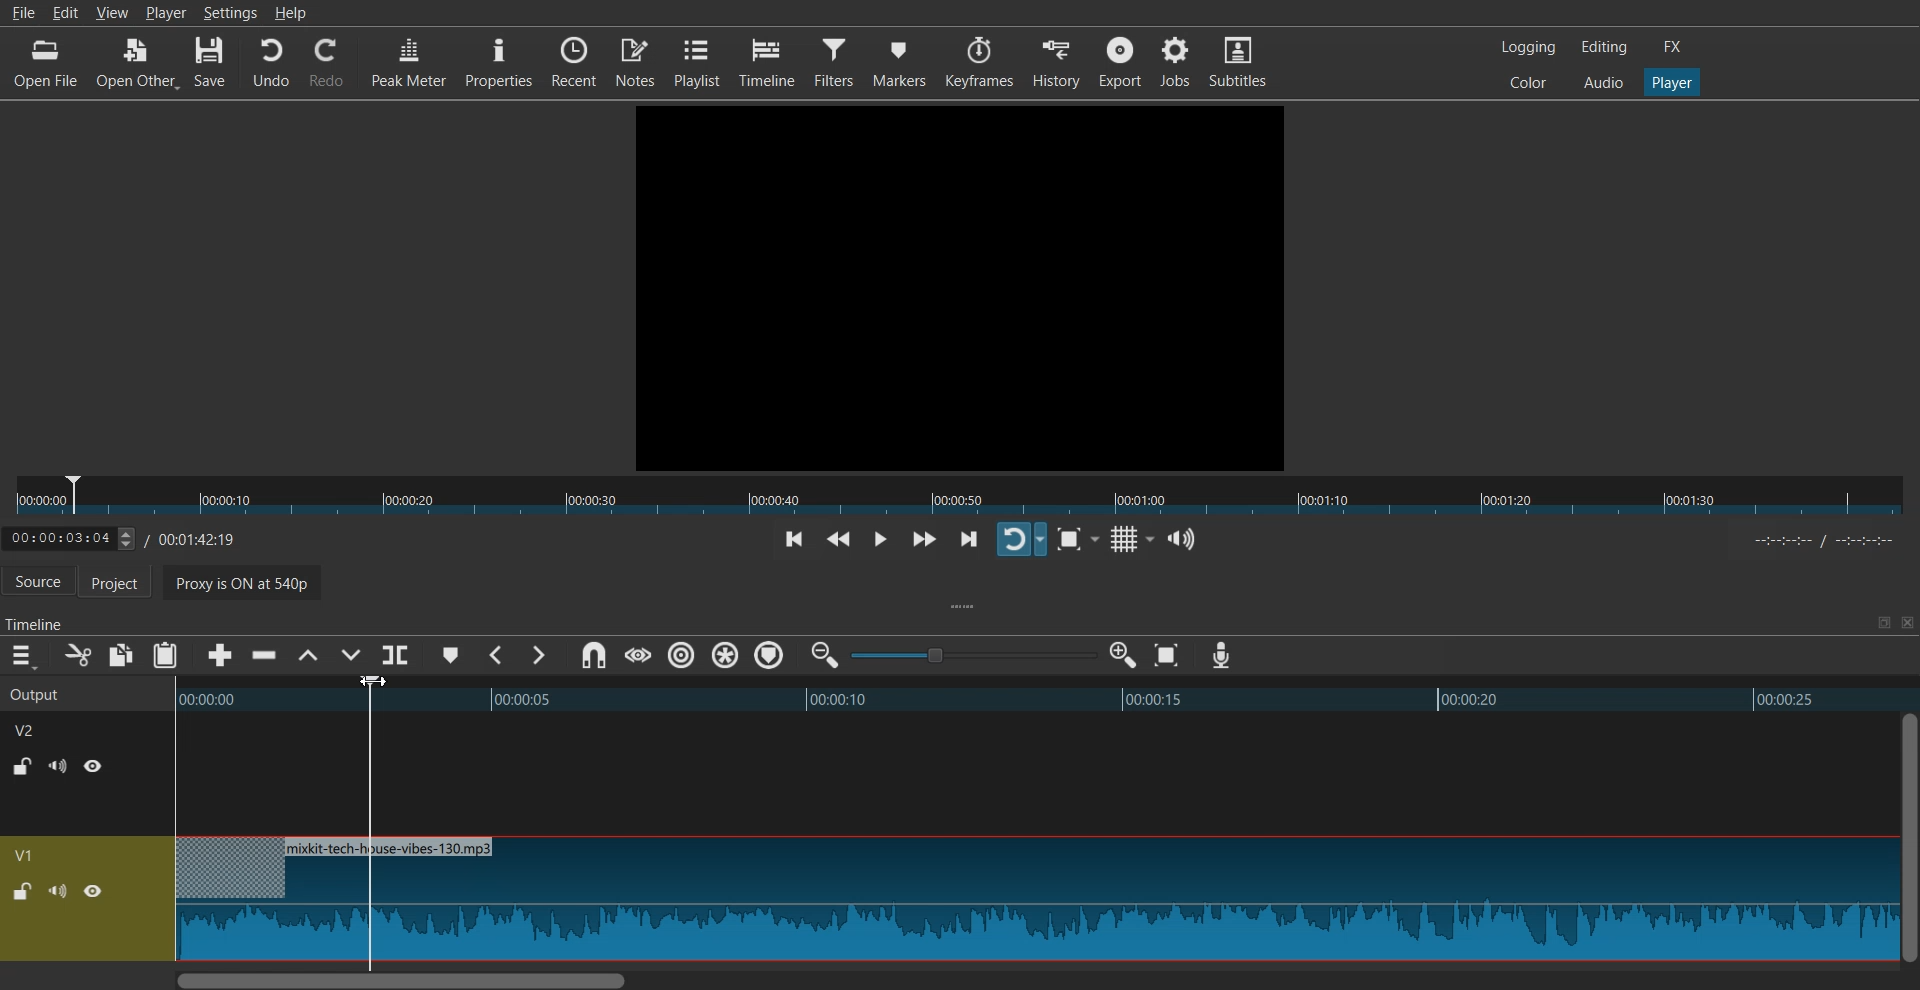  What do you see at coordinates (1021, 539) in the screenshot?
I see `Toggle player lopping` at bounding box center [1021, 539].